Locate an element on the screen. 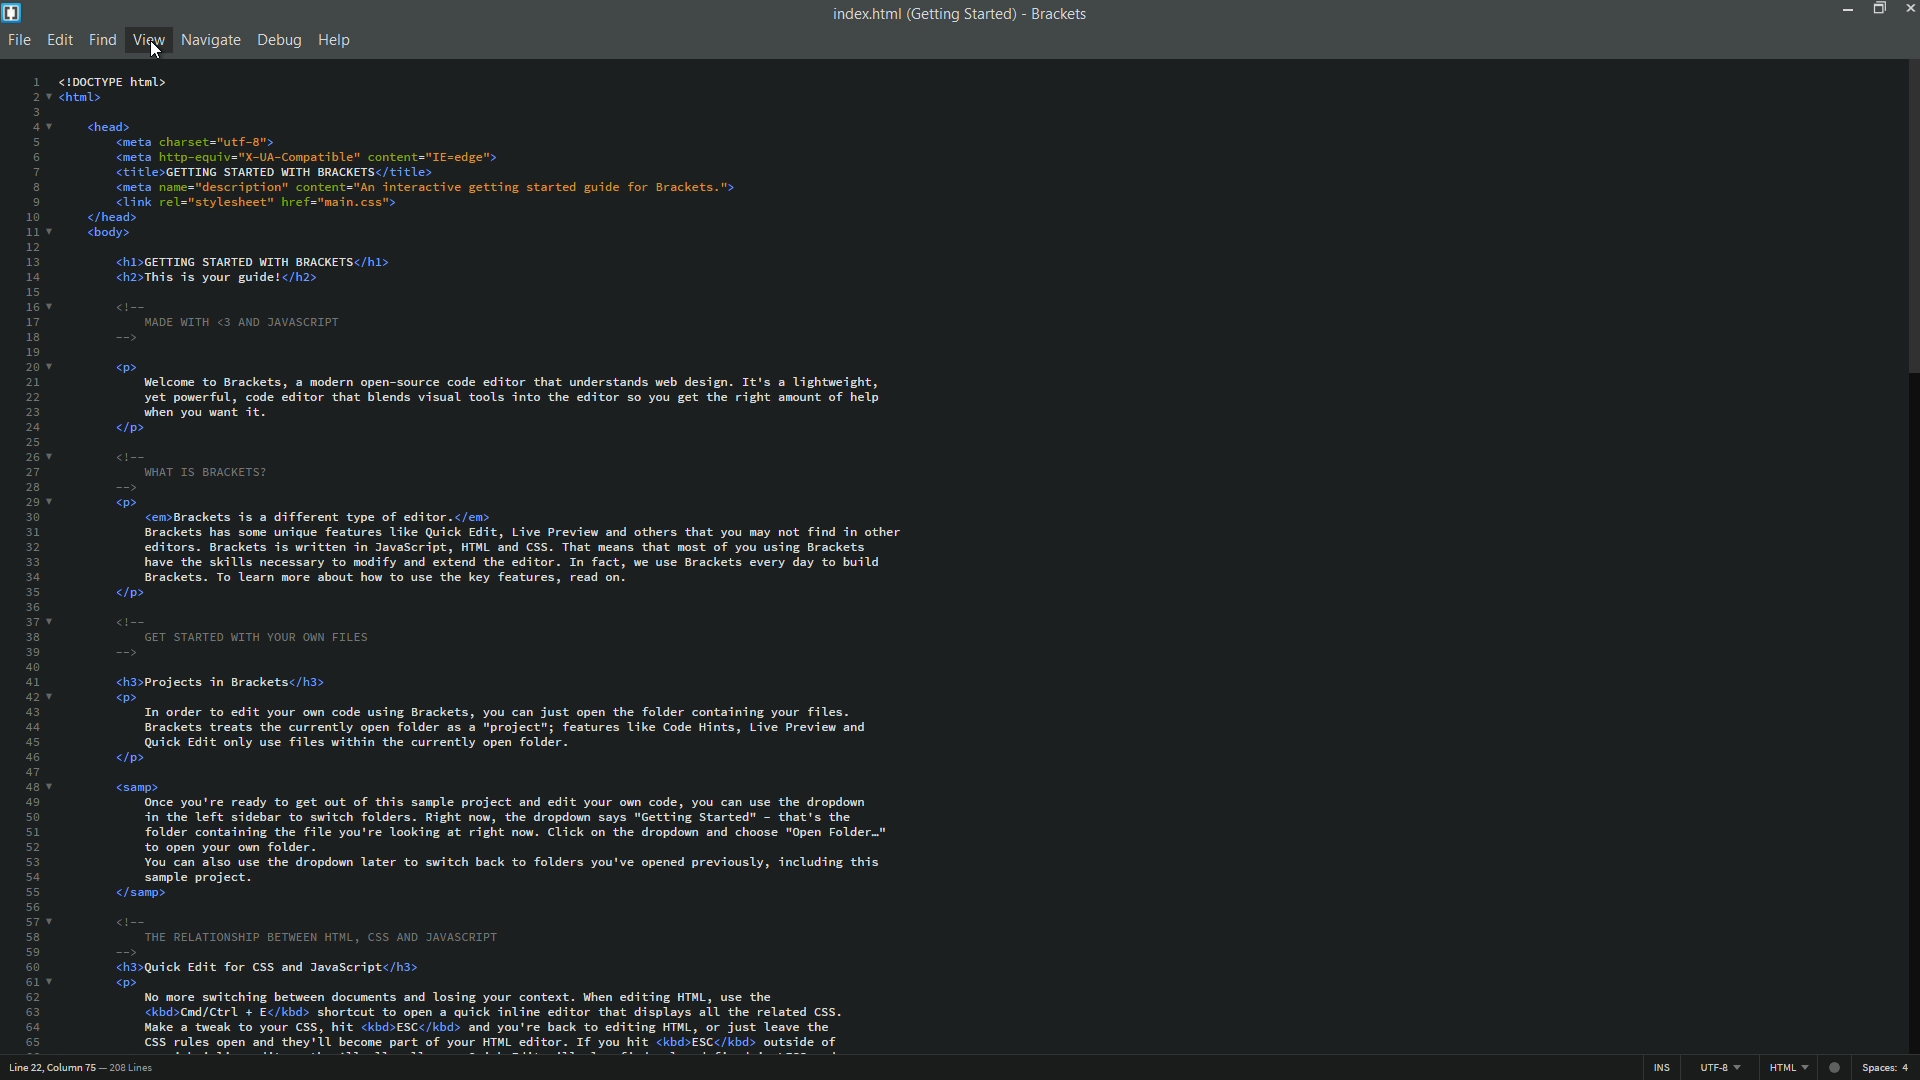  edit is located at coordinates (60, 40).